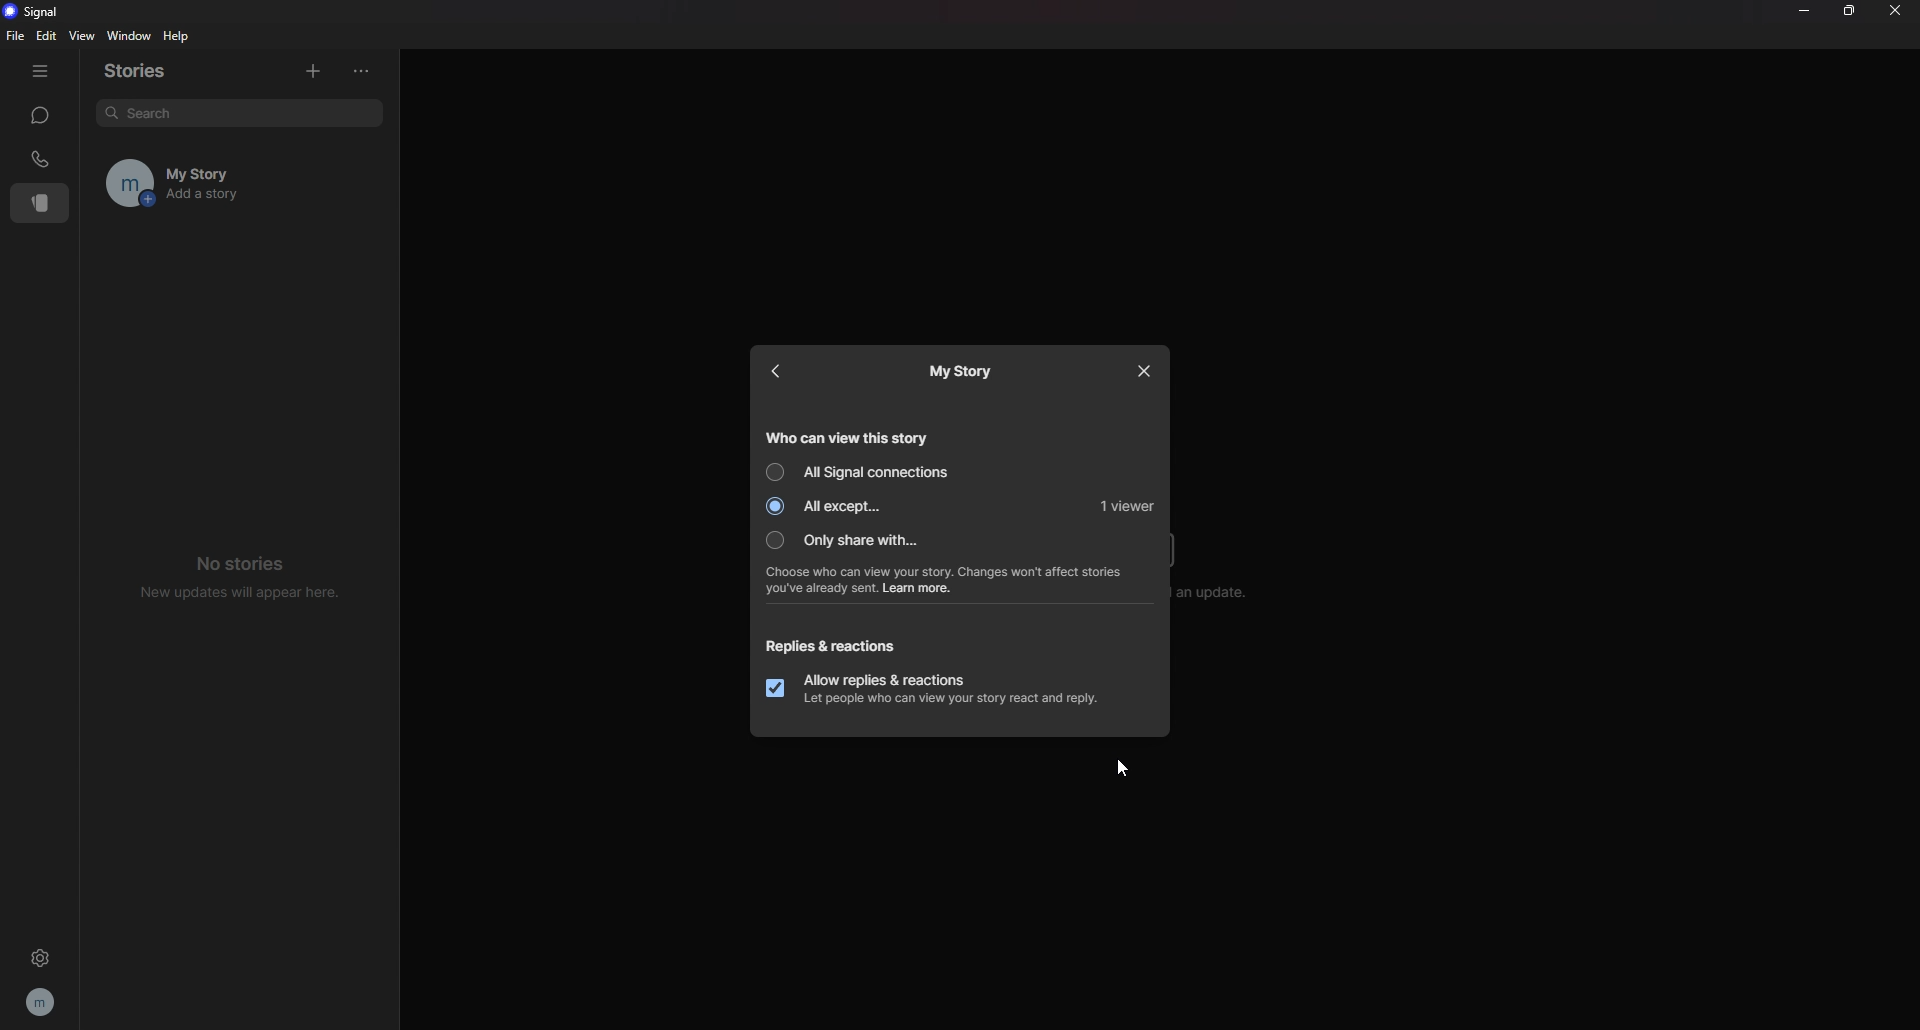 The width and height of the screenshot is (1920, 1030). What do you see at coordinates (148, 71) in the screenshot?
I see `stories` at bounding box center [148, 71].